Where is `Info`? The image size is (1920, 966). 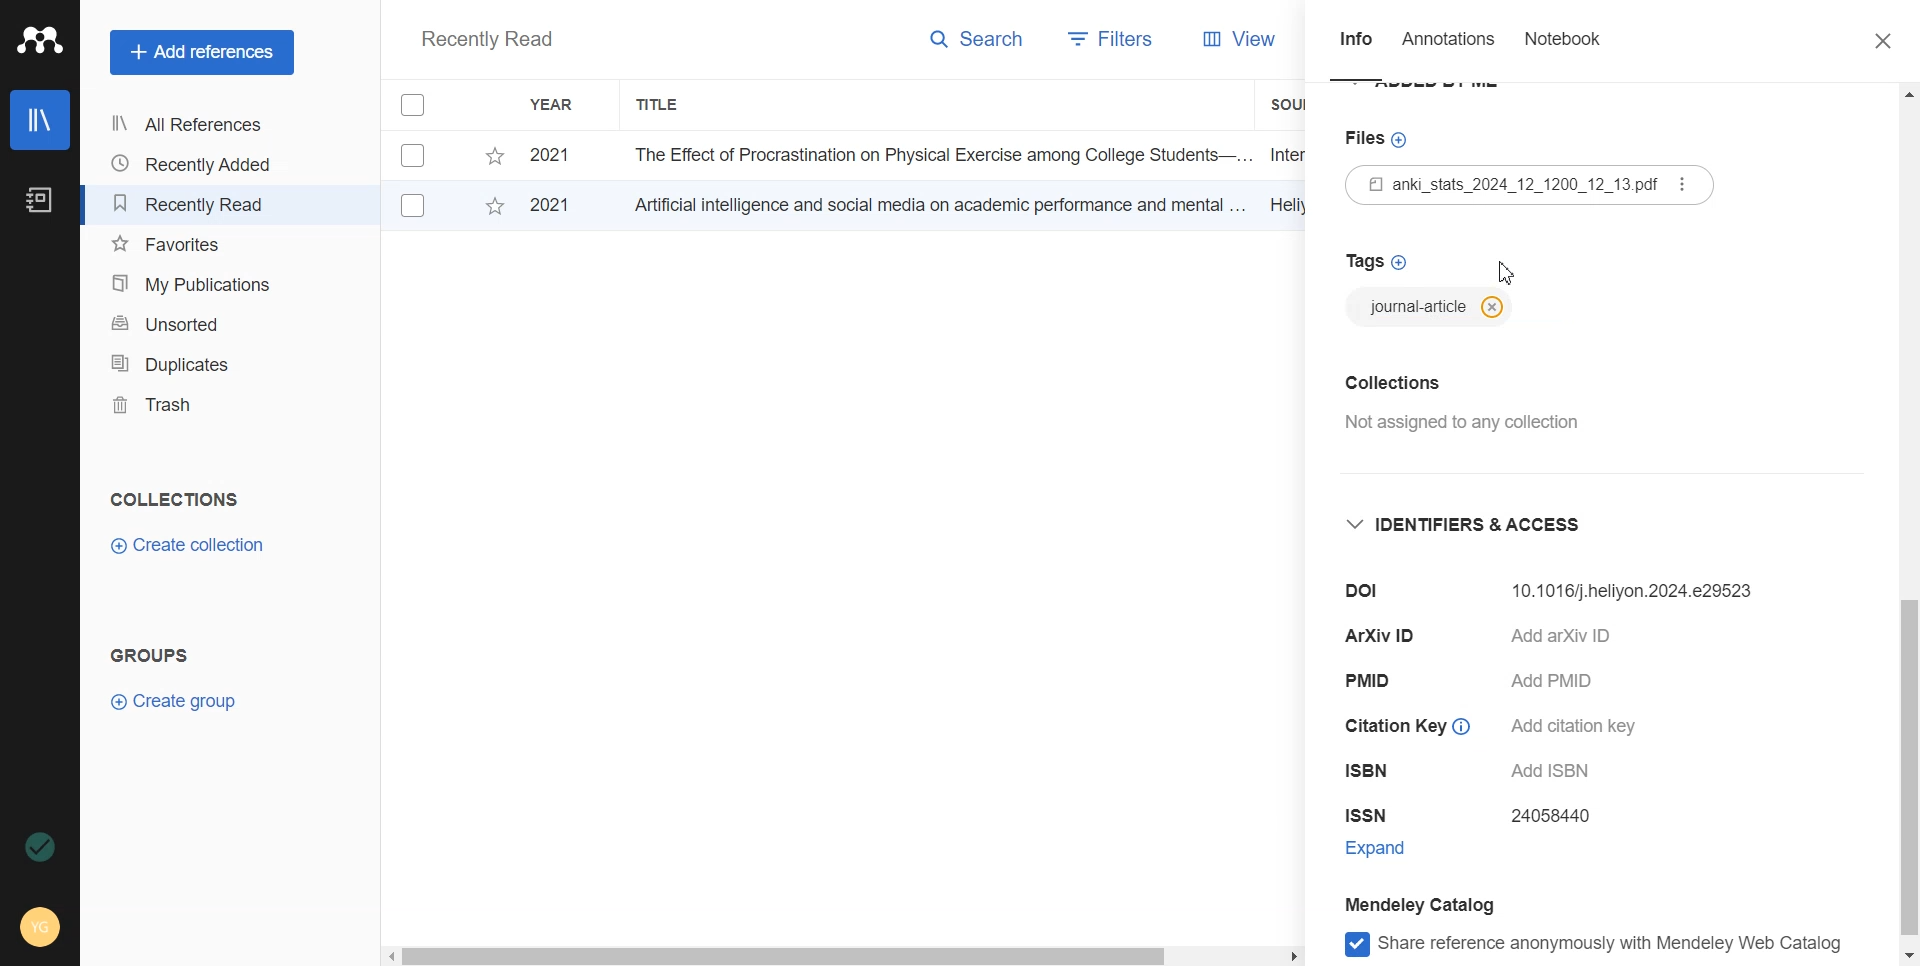
Info is located at coordinates (1356, 45).